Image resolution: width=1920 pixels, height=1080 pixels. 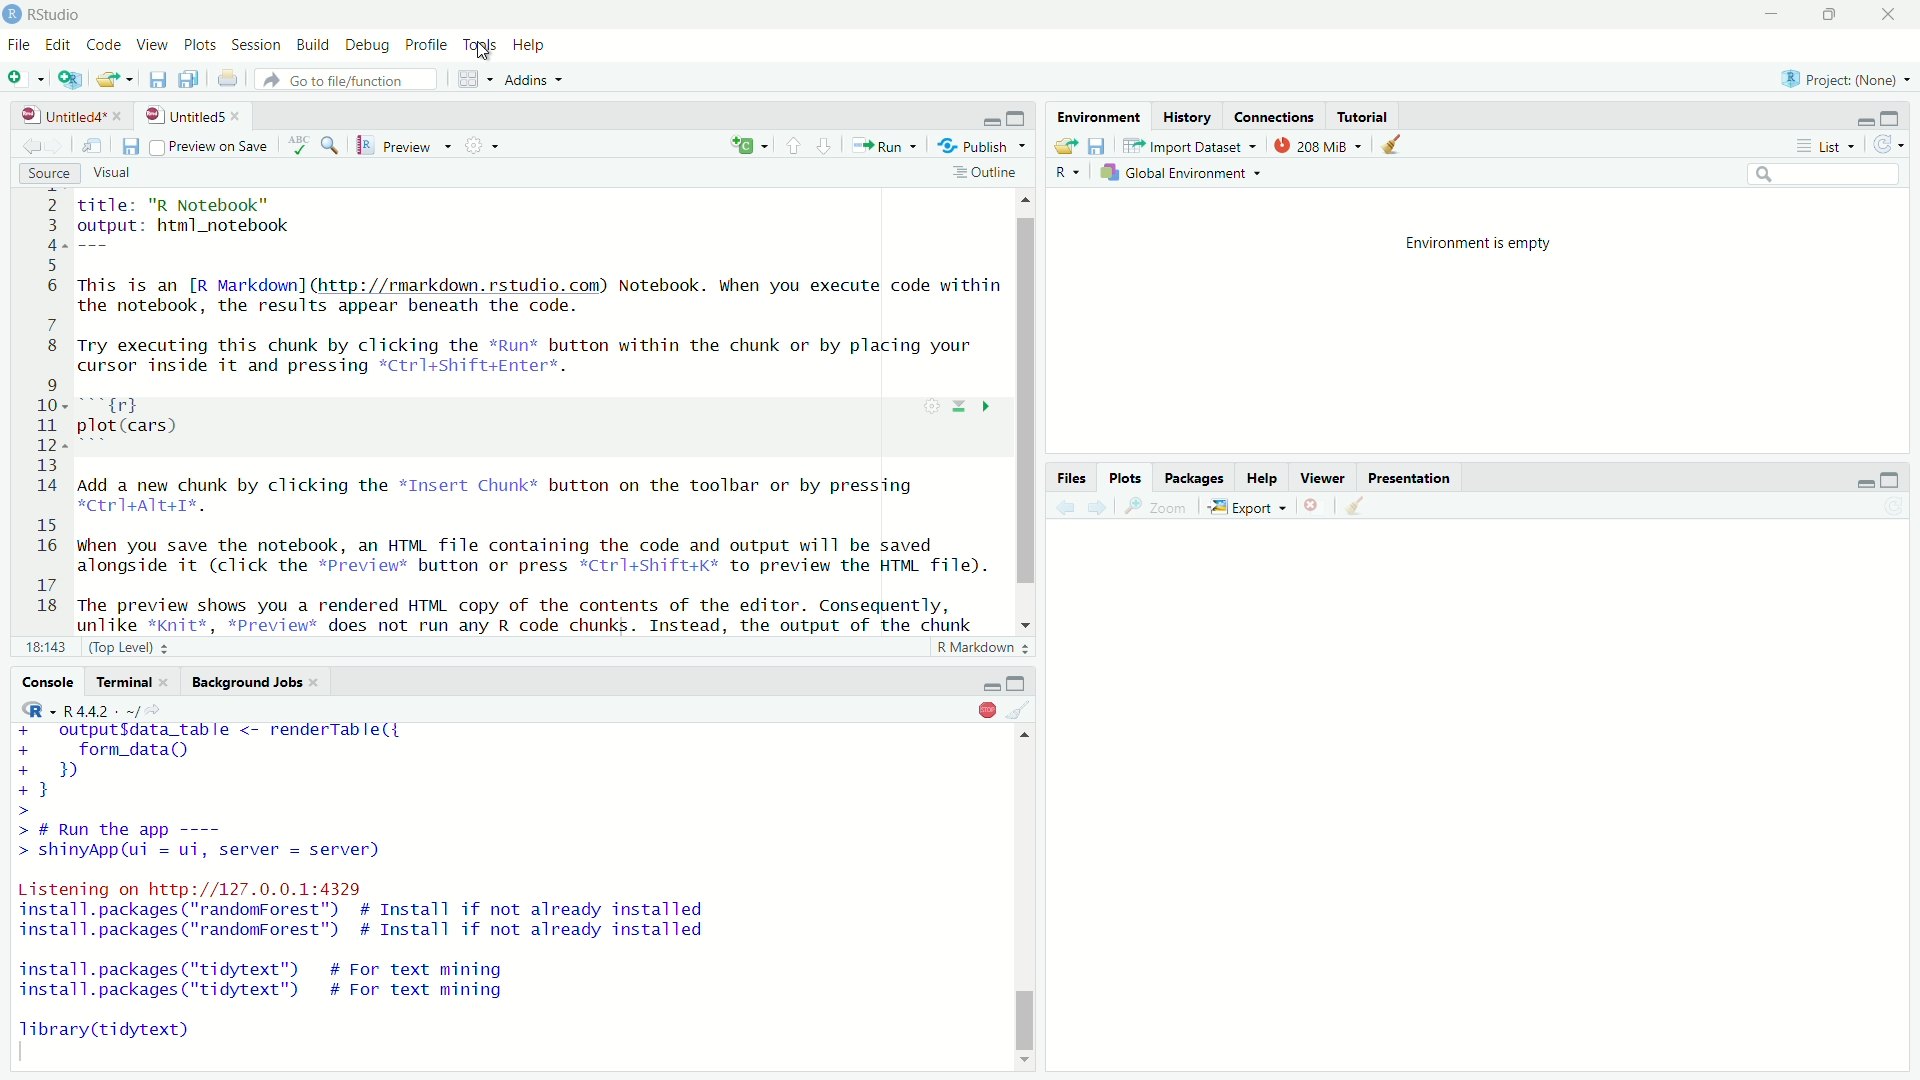 What do you see at coordinates (1887, 15) in the screenshot?
I see `close` at bounding box center [1887, 15].